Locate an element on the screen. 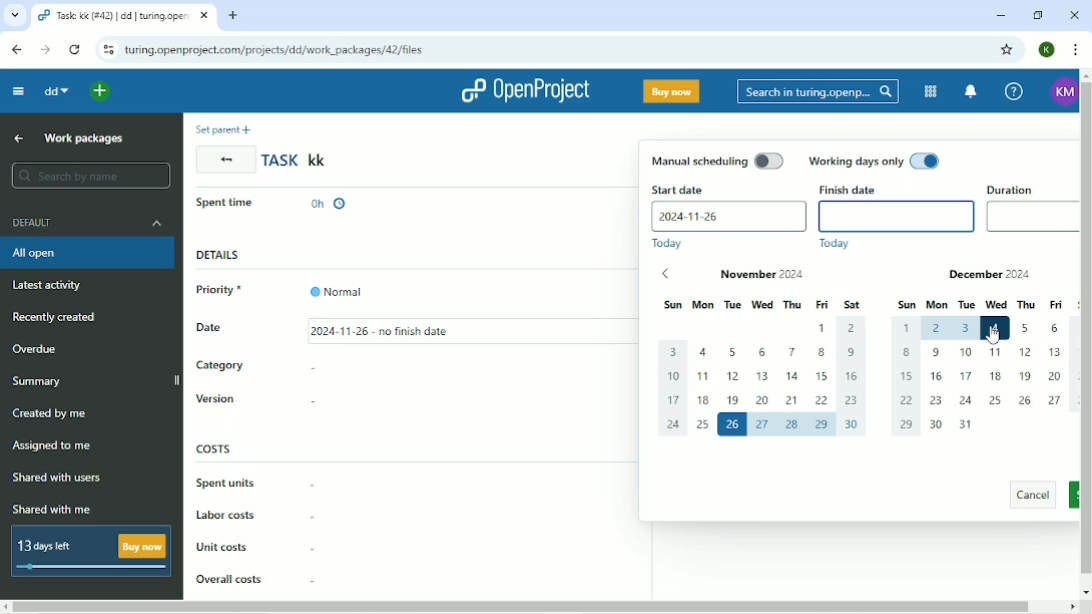 The image size is (1092, 614). Search tabs is located at coordinates (14, 15).